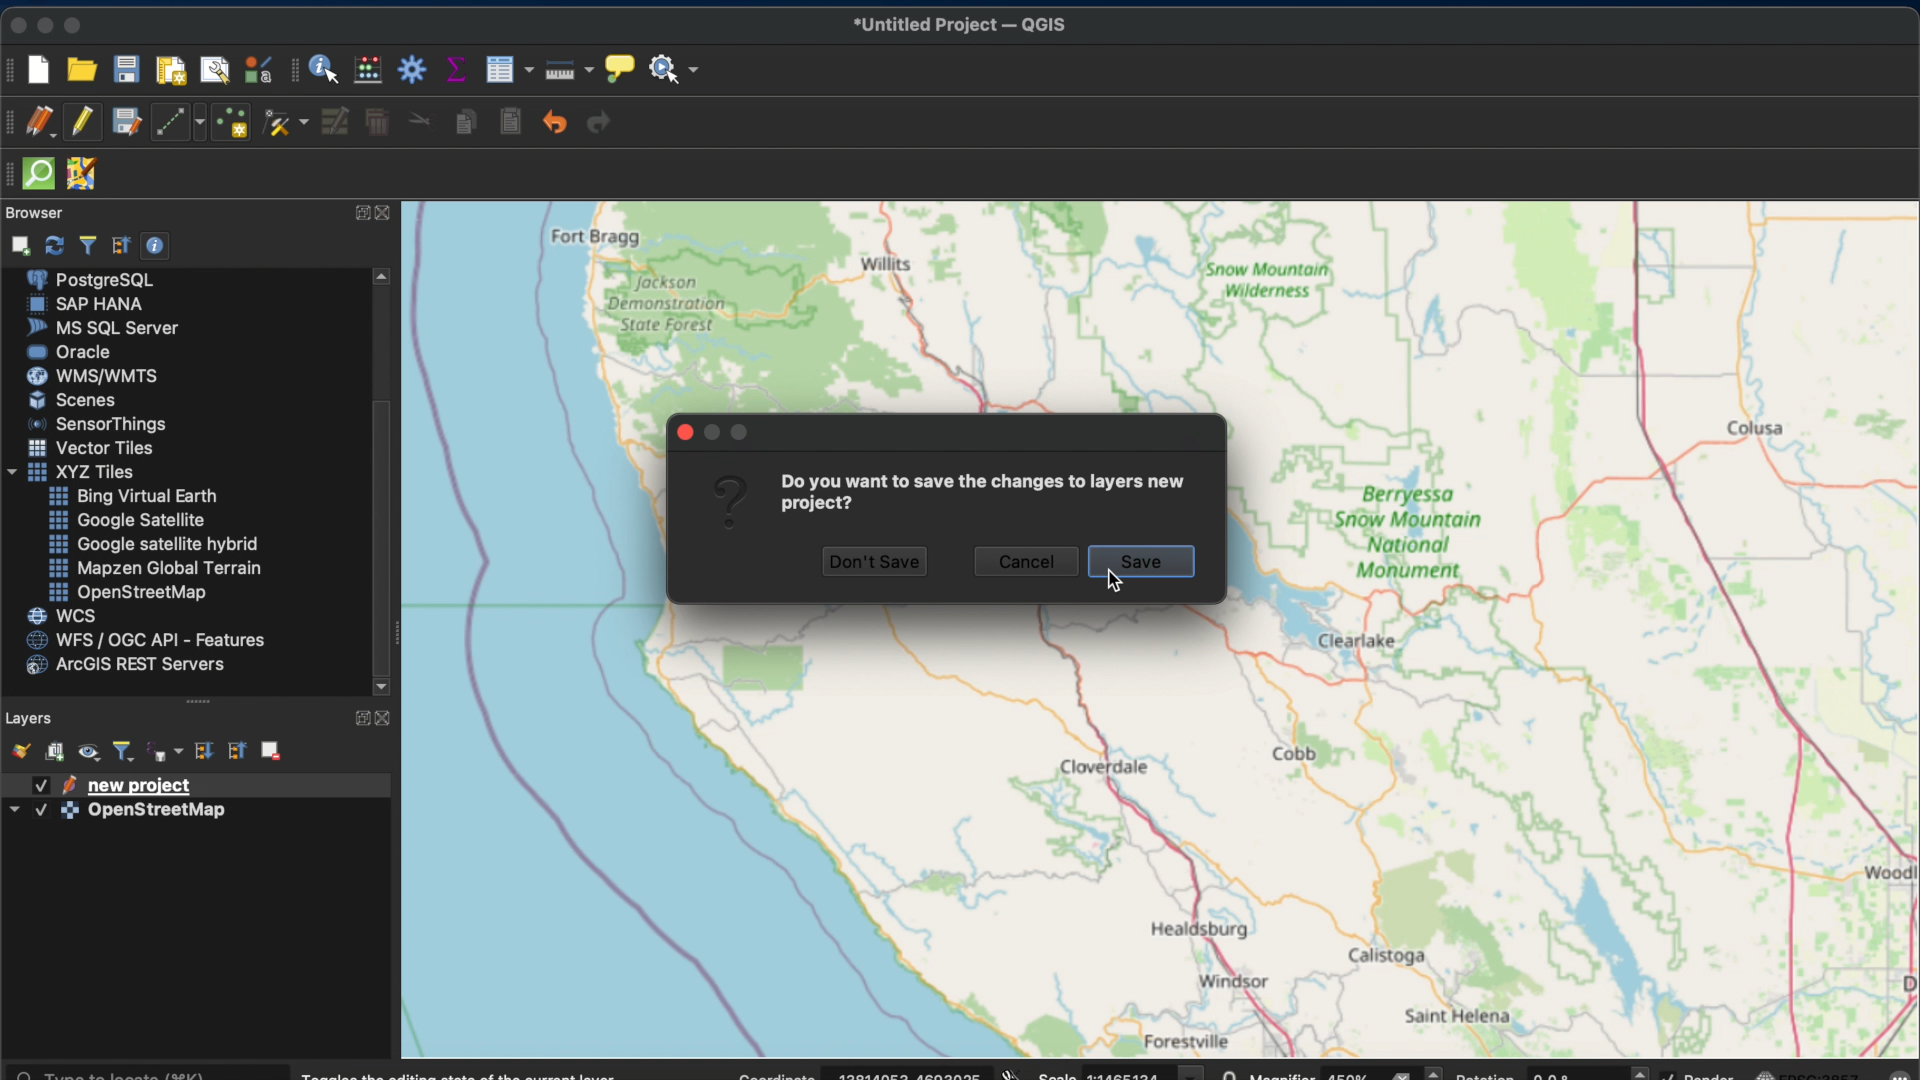  Describe the element at coordinates (296, 71) in the screenshot. I see `attributes toolbar` at that location.